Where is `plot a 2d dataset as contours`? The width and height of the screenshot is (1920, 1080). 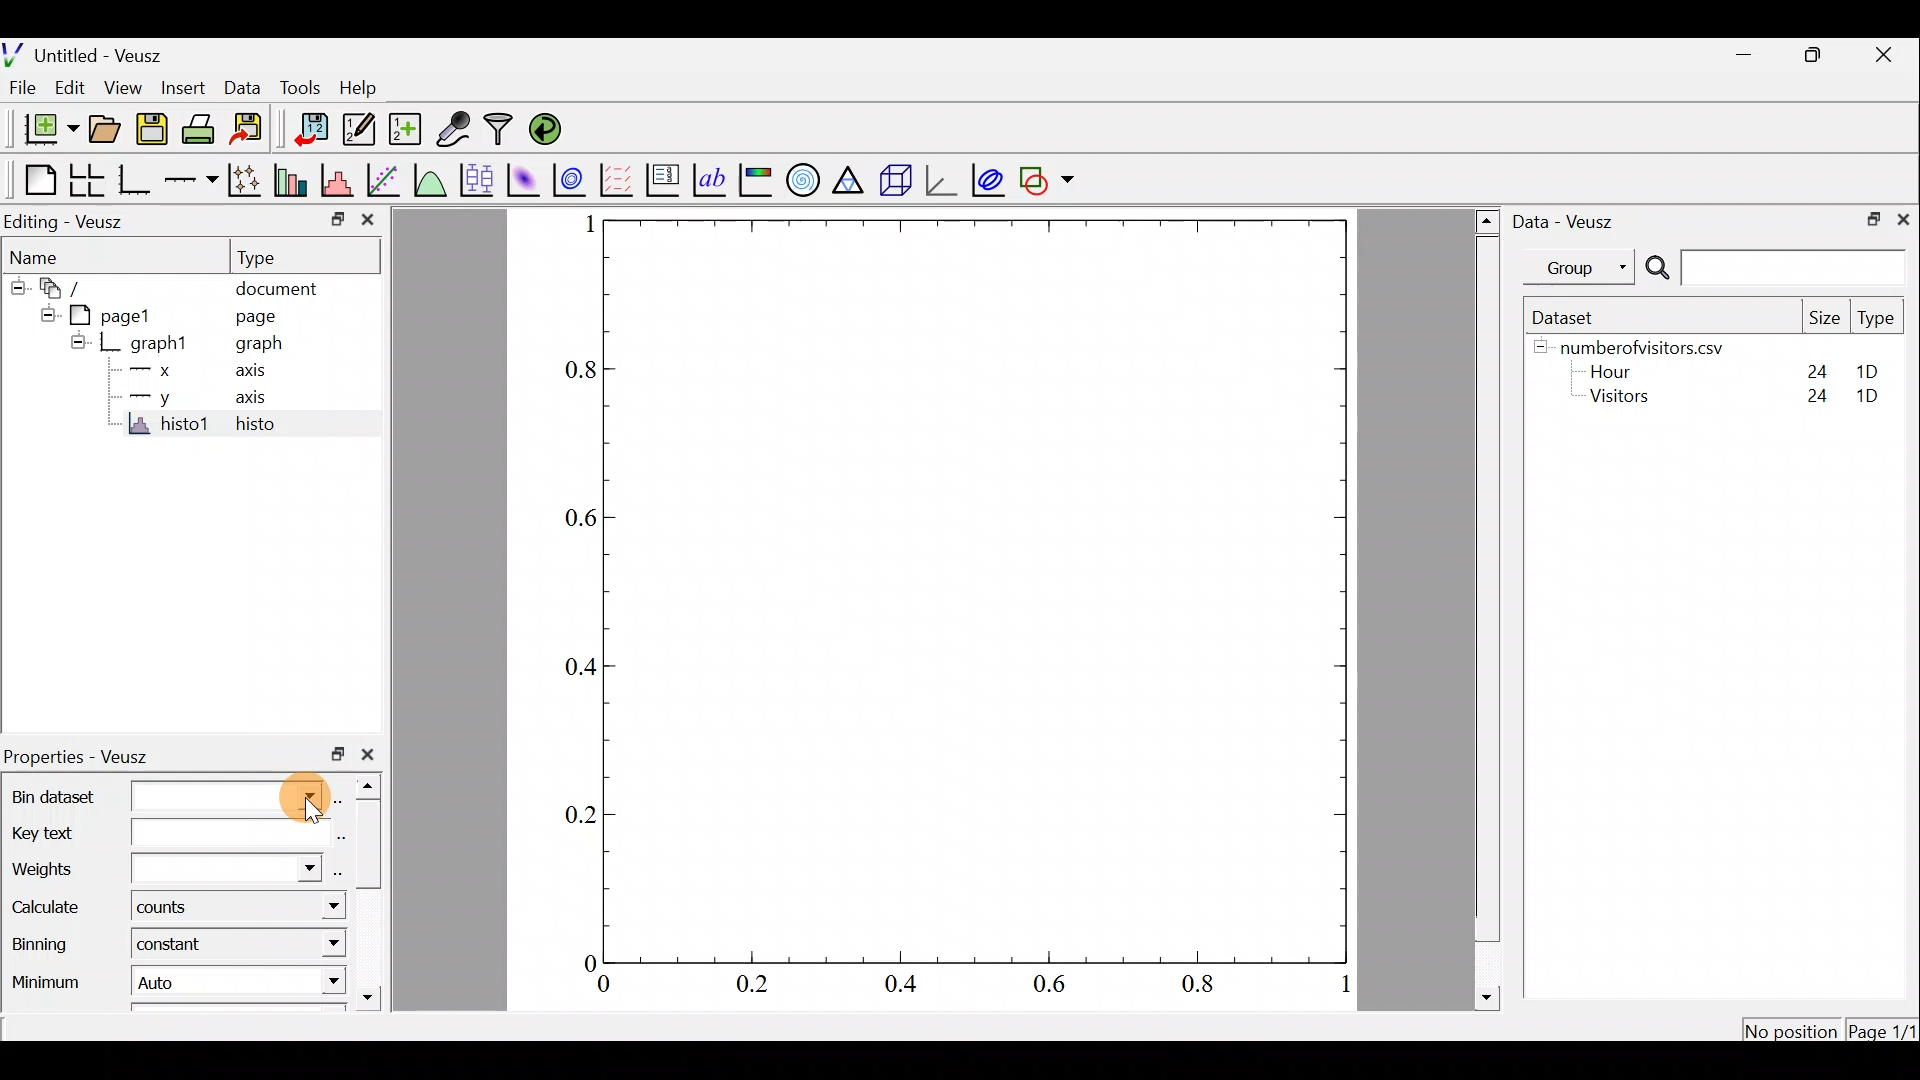 plot a 2d dataset as contours is located at coordinates (569, 179).